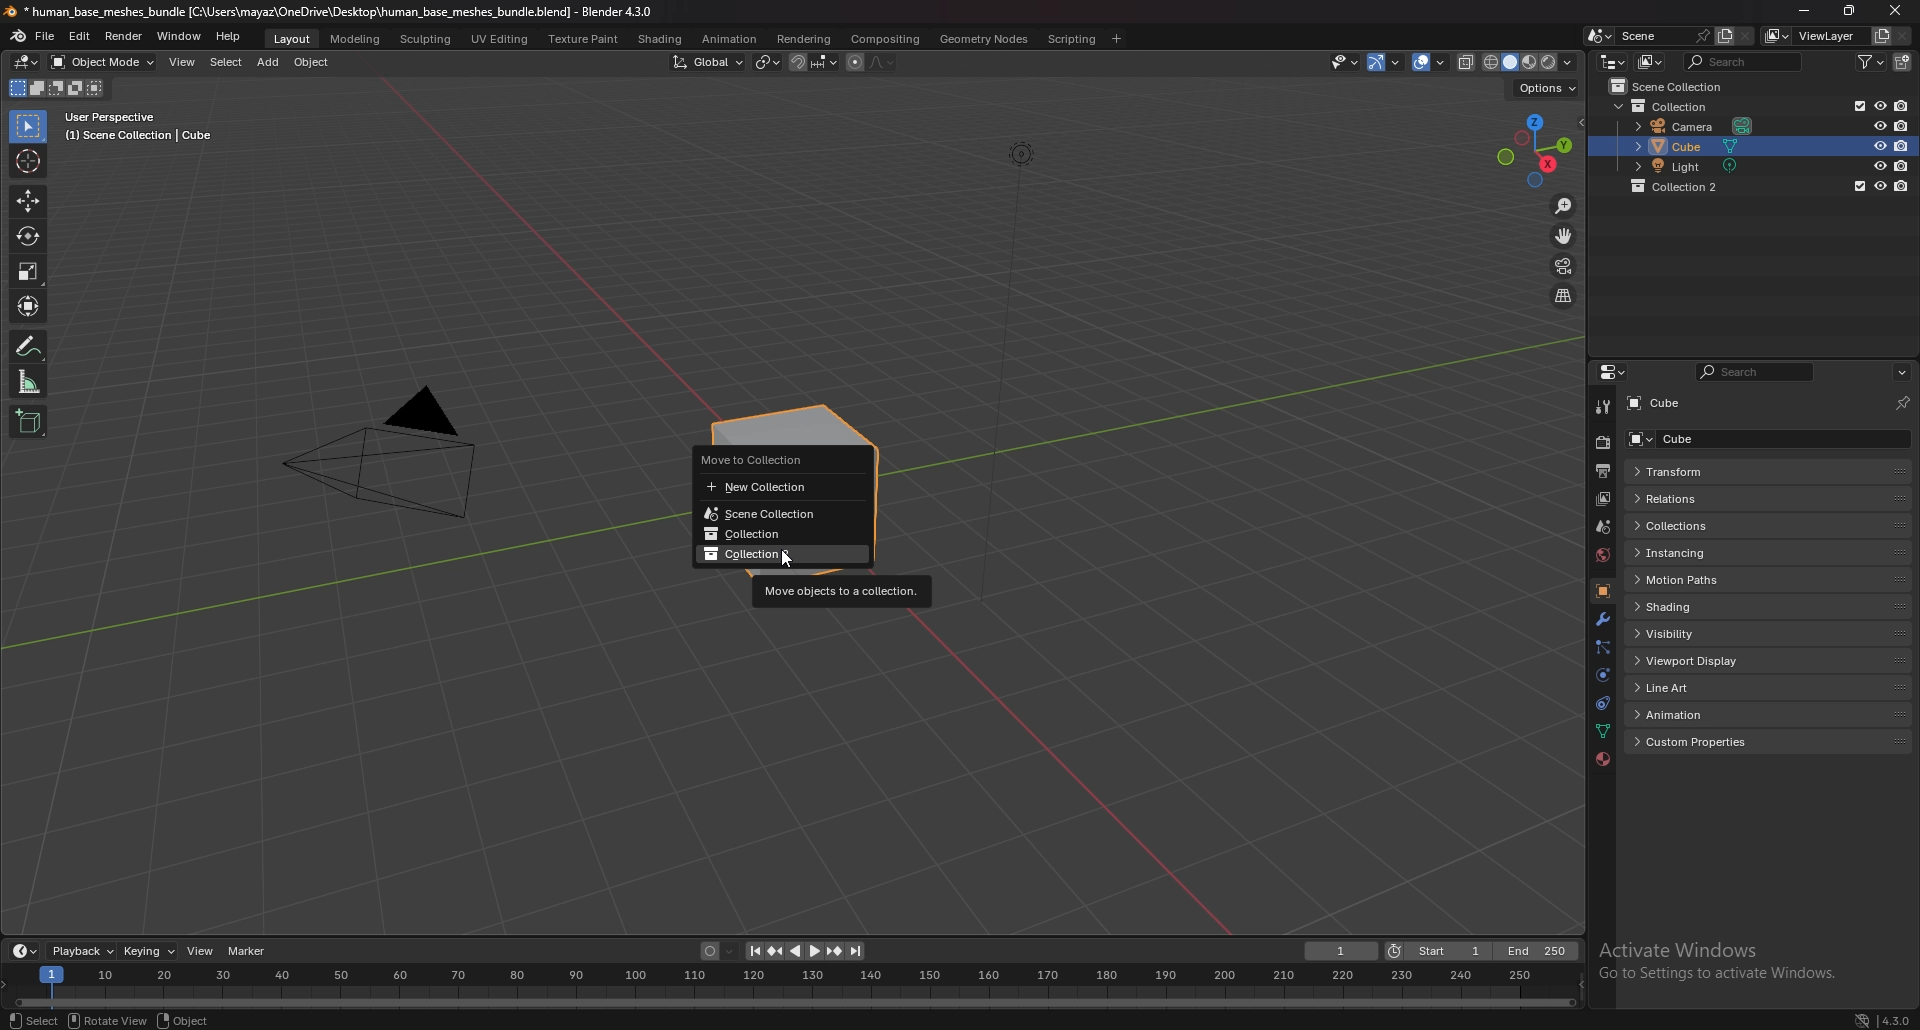  I want to click on physics, so click(1604, 675).